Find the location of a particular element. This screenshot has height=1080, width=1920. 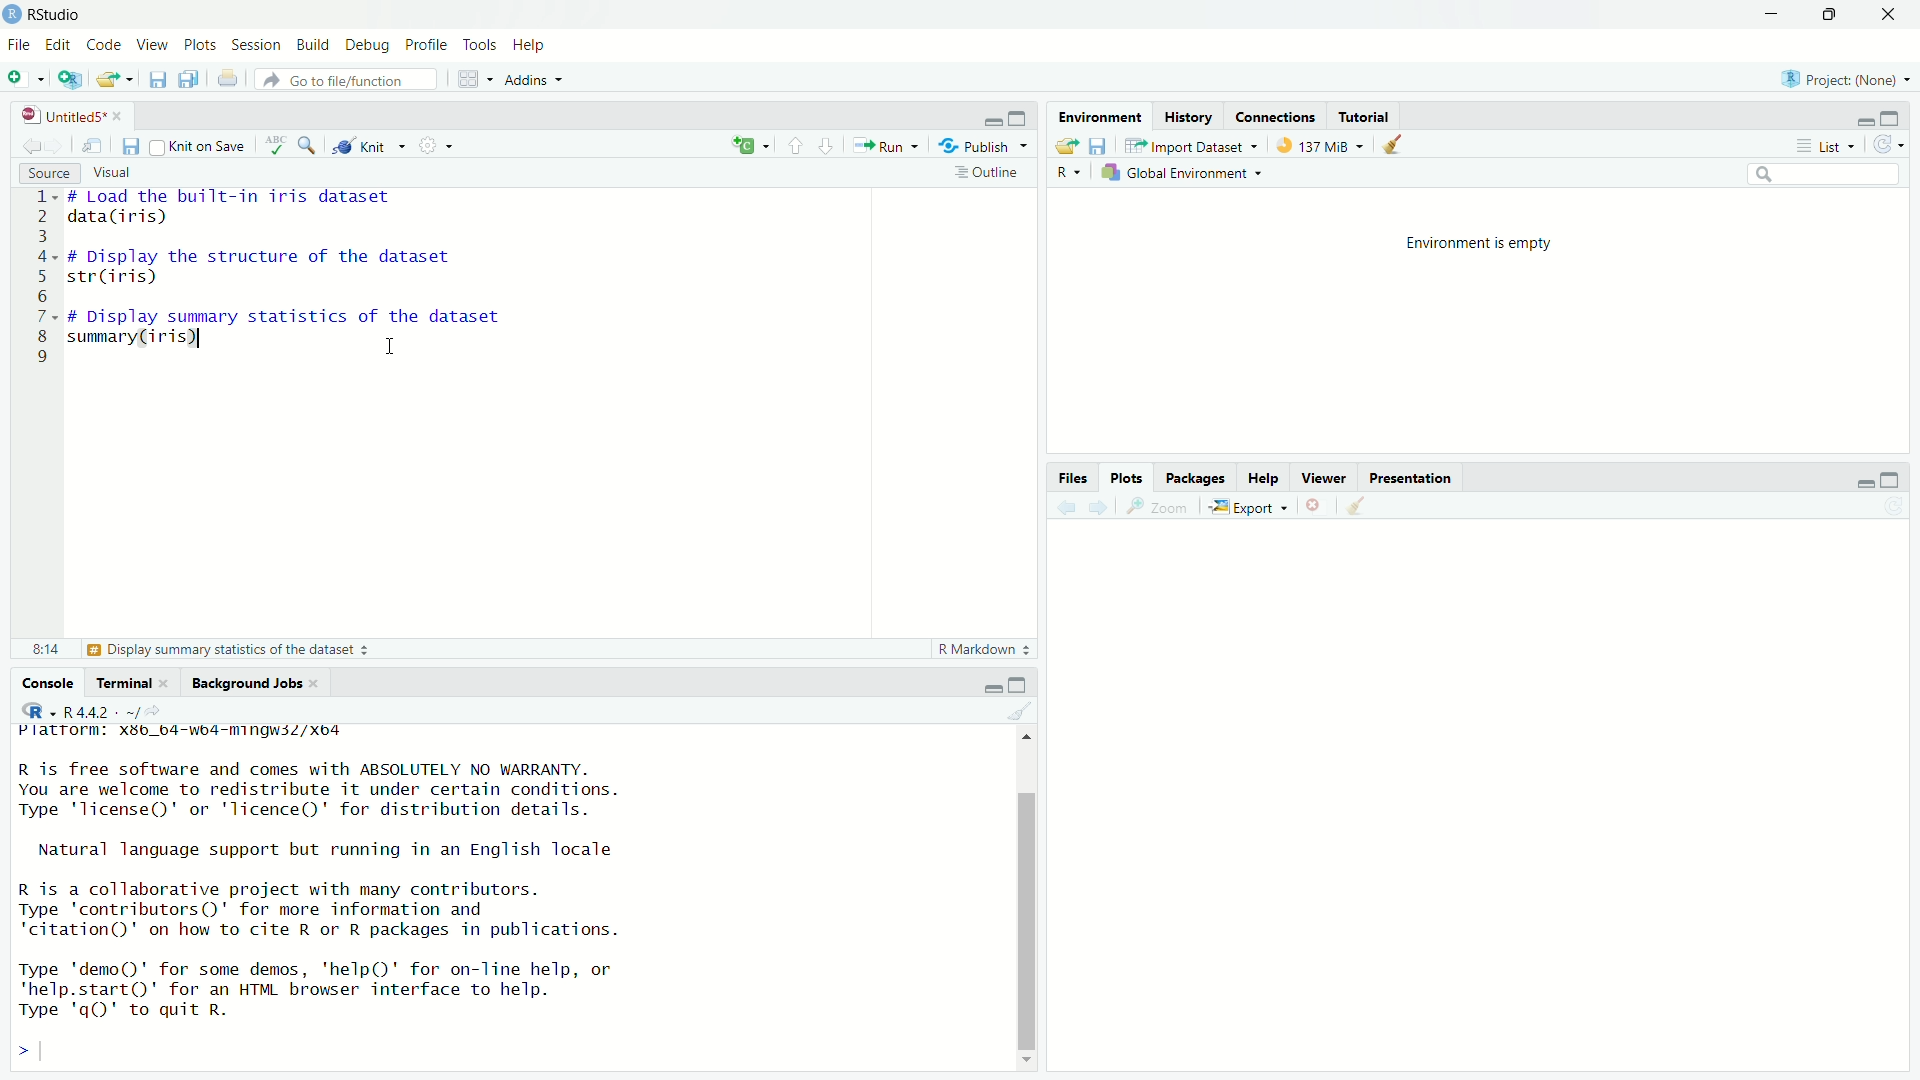

Hide is located at coordinates (990, 121).